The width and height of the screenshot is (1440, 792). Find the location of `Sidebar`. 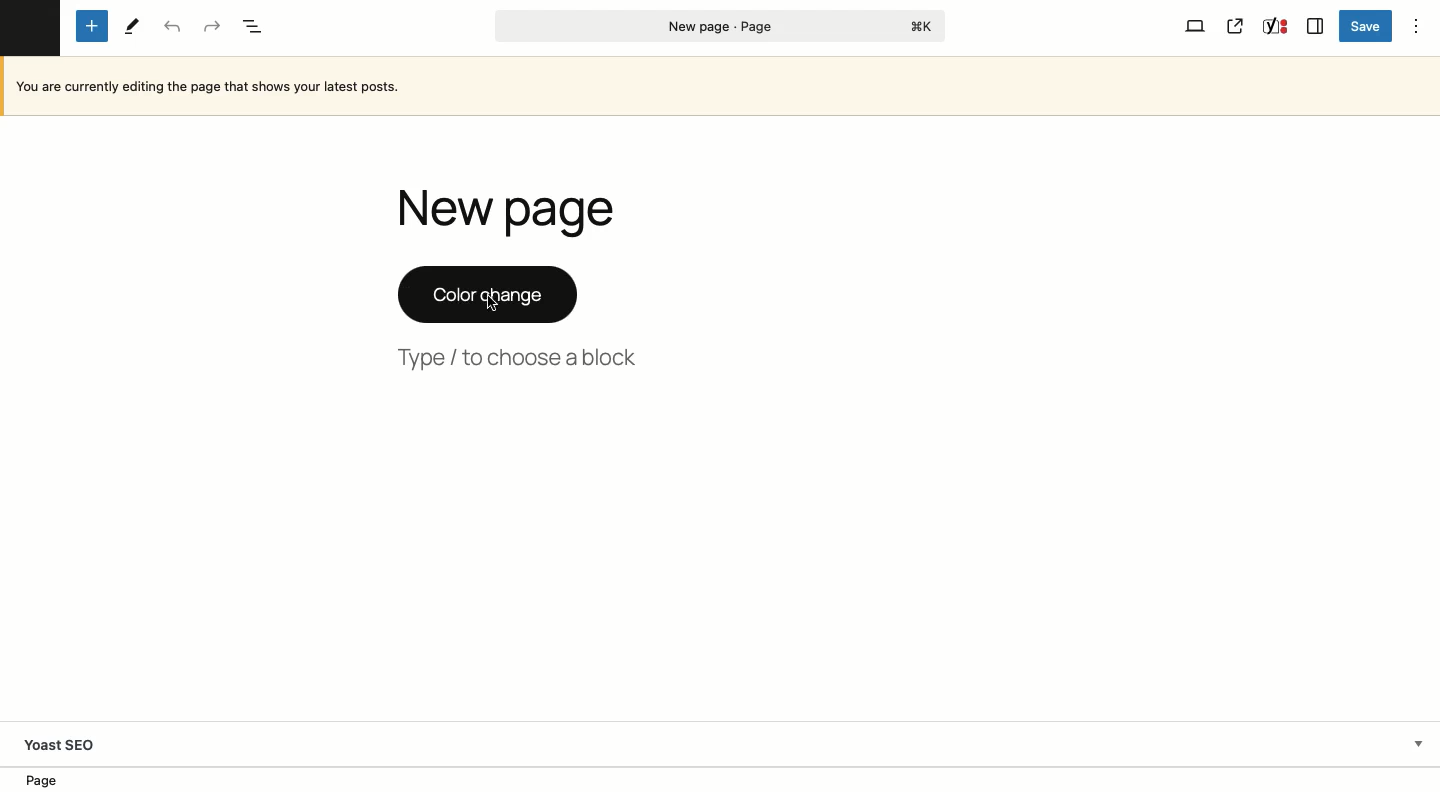

Sidebar is located at coordinates (1314, 26).